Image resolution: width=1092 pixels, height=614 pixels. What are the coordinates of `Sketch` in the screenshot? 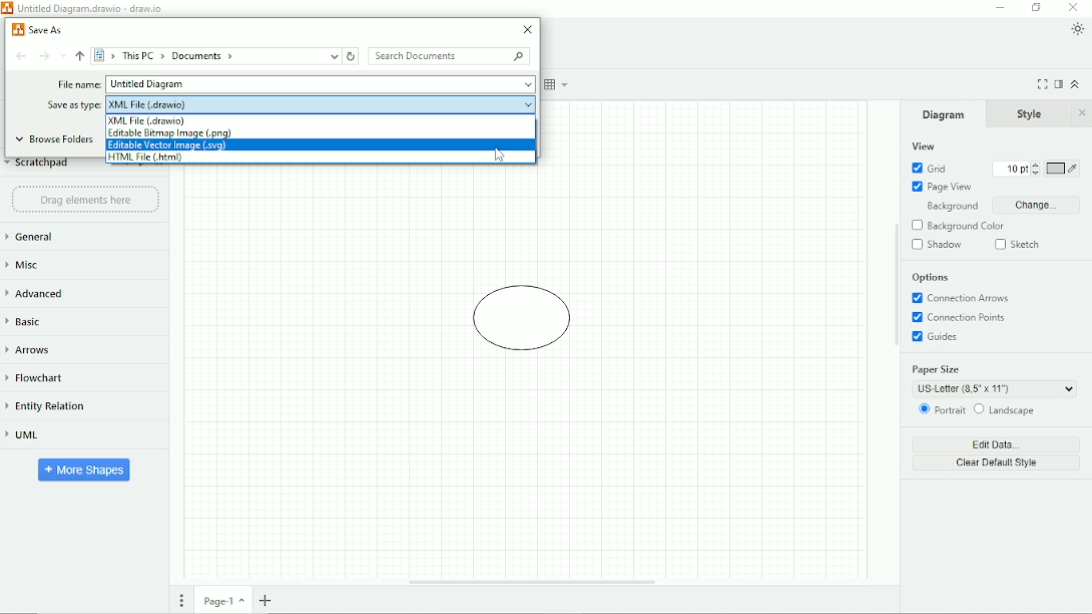 It's located at (1021, 245).